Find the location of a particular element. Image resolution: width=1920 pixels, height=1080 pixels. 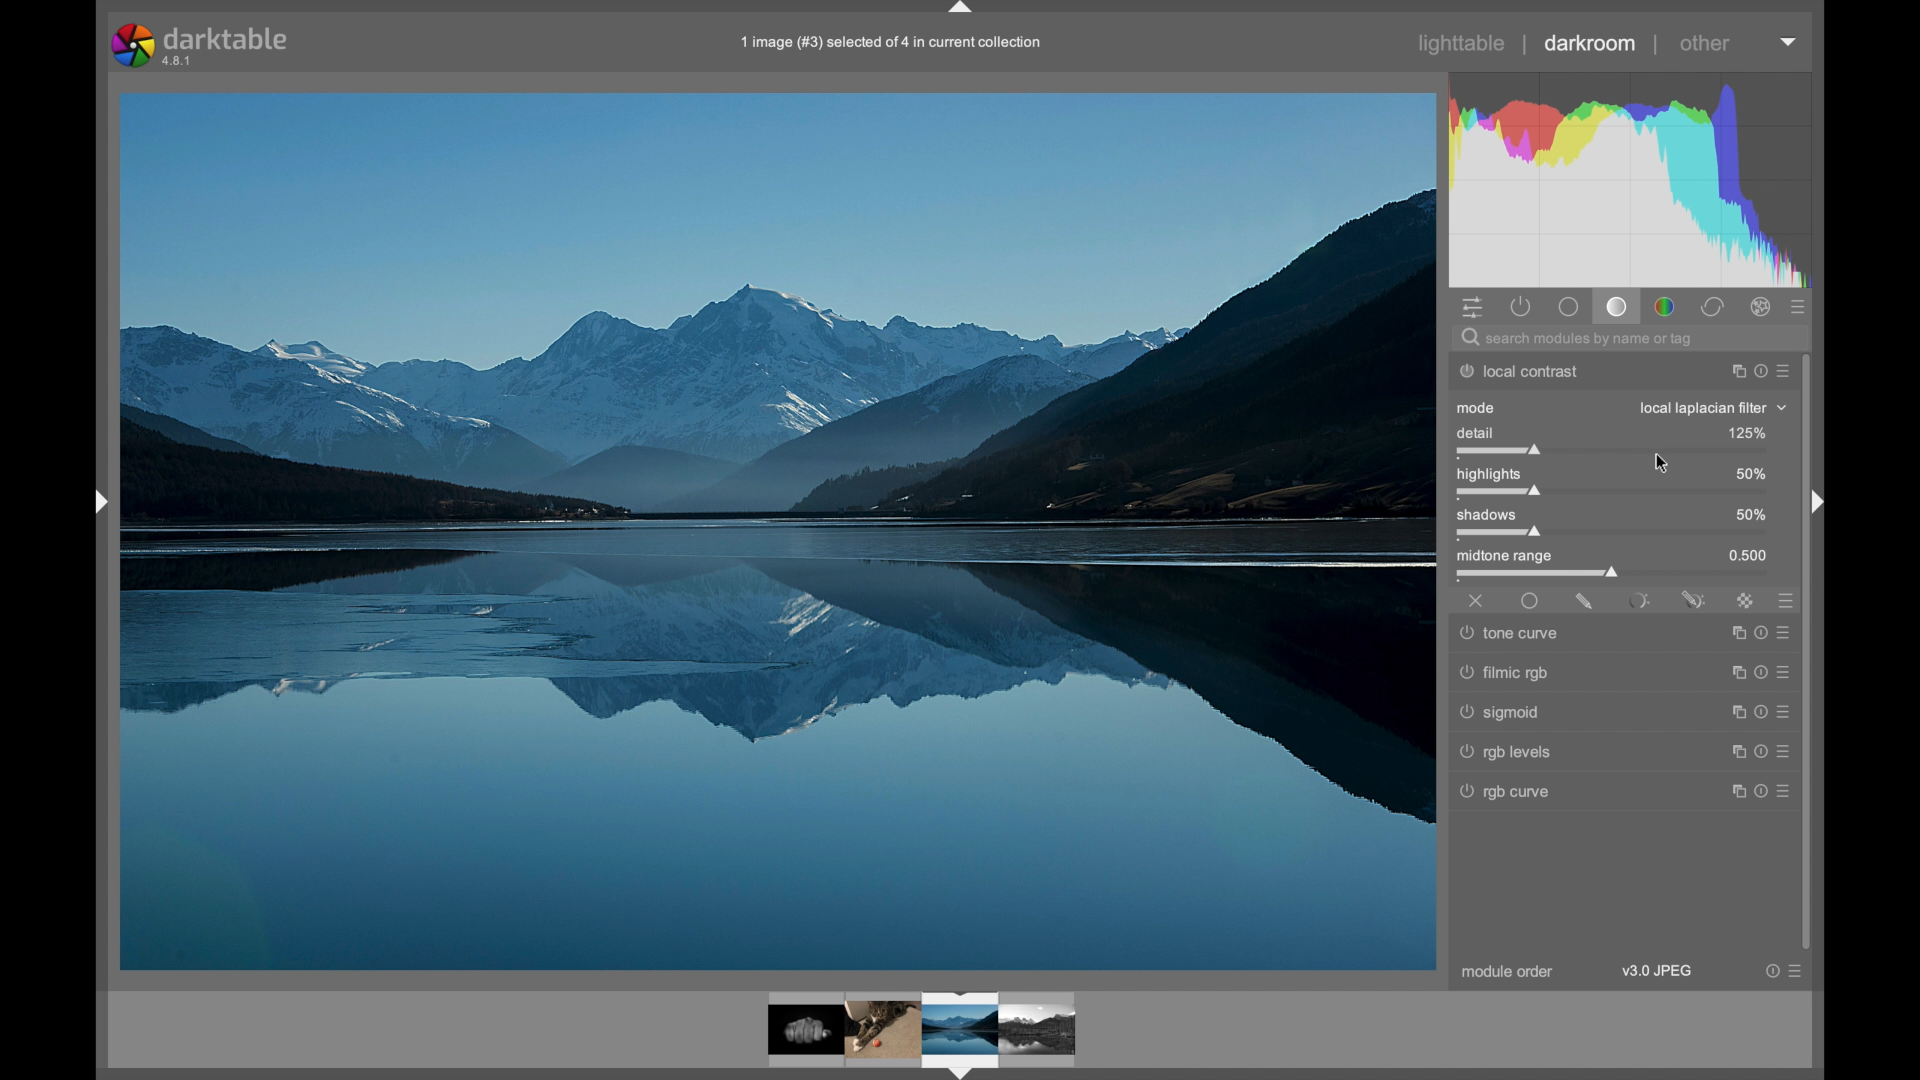

cursor is located at coordinates (1663, 465).